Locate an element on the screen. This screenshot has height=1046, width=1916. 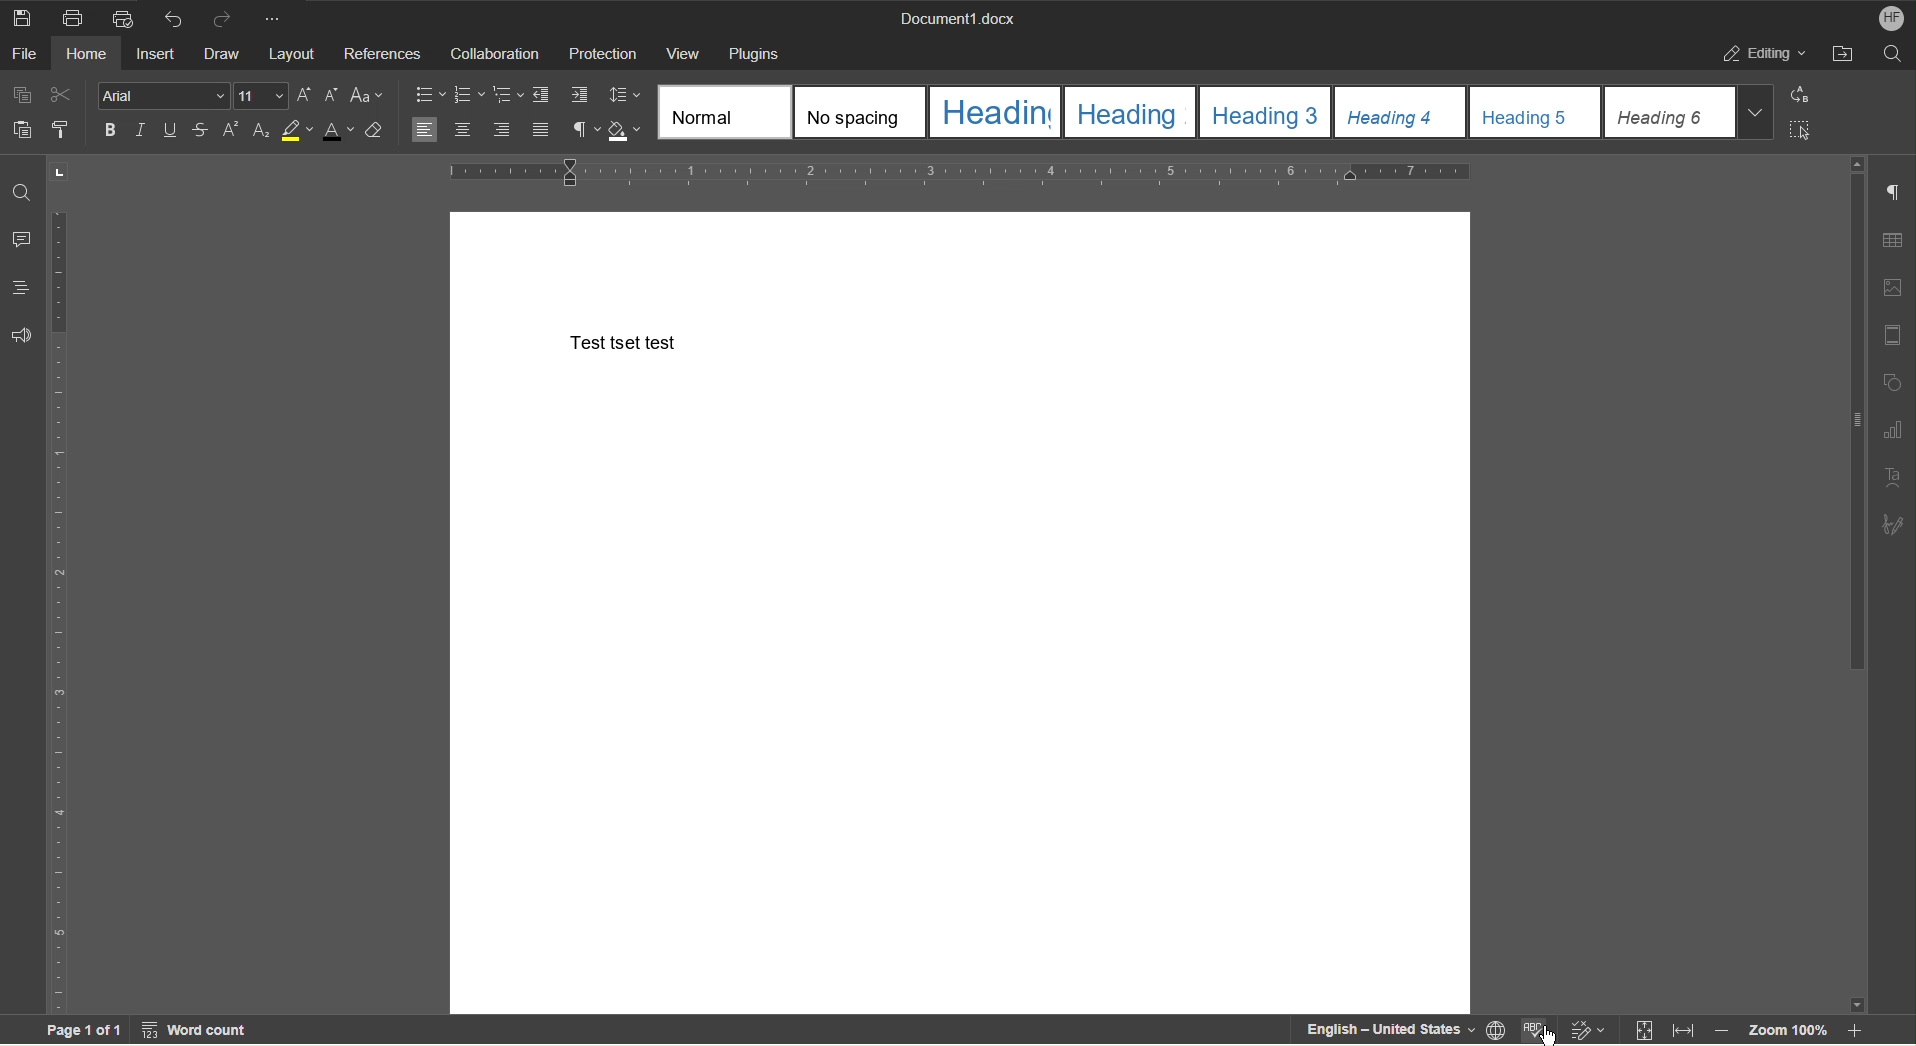
Highlight is located at coordinates (295, 131).